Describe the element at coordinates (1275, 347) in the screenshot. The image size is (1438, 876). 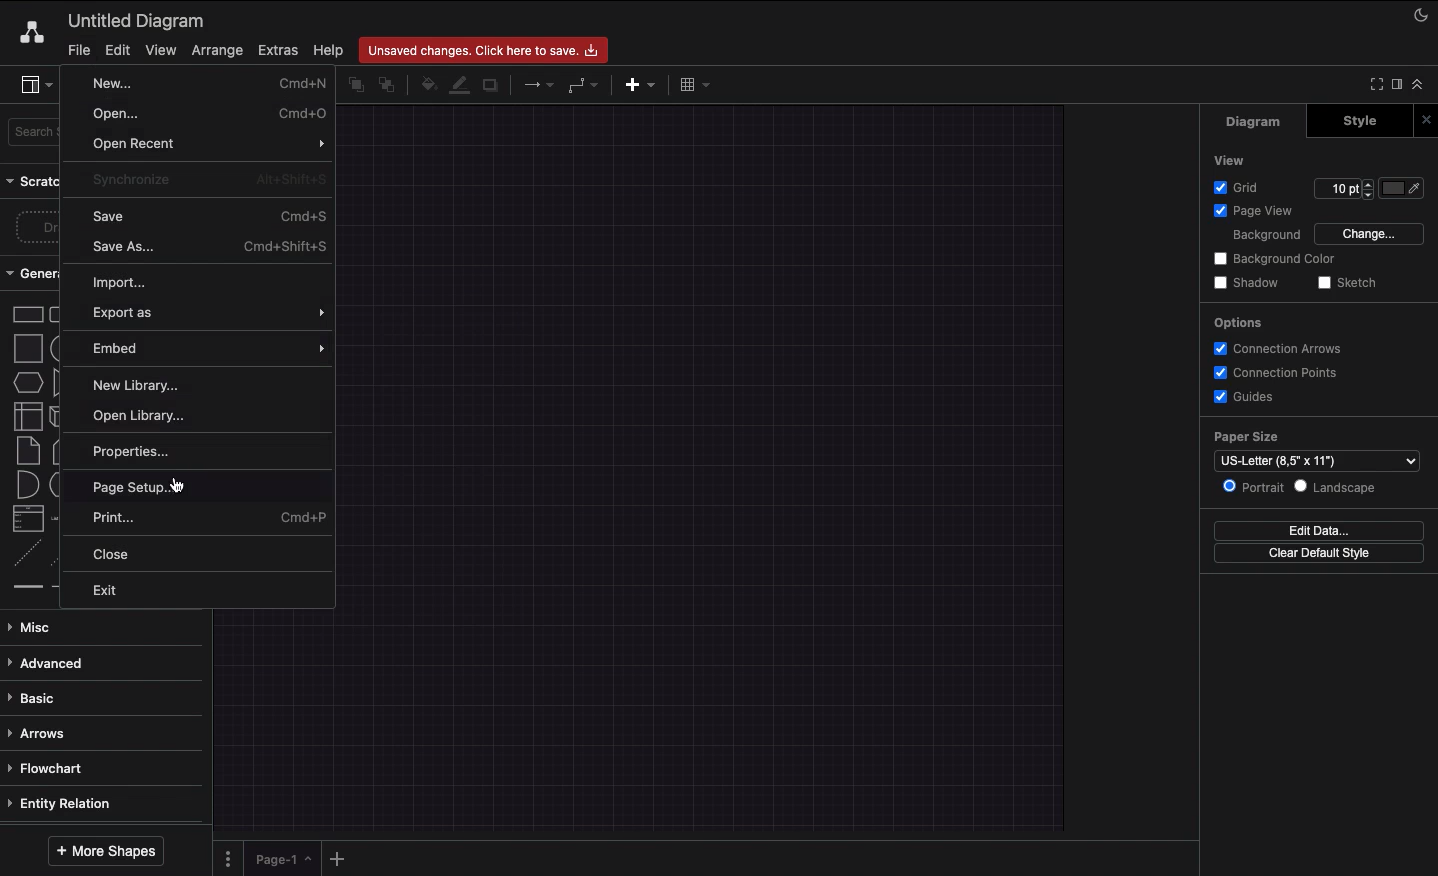
I see `Correction arrows` at that location.